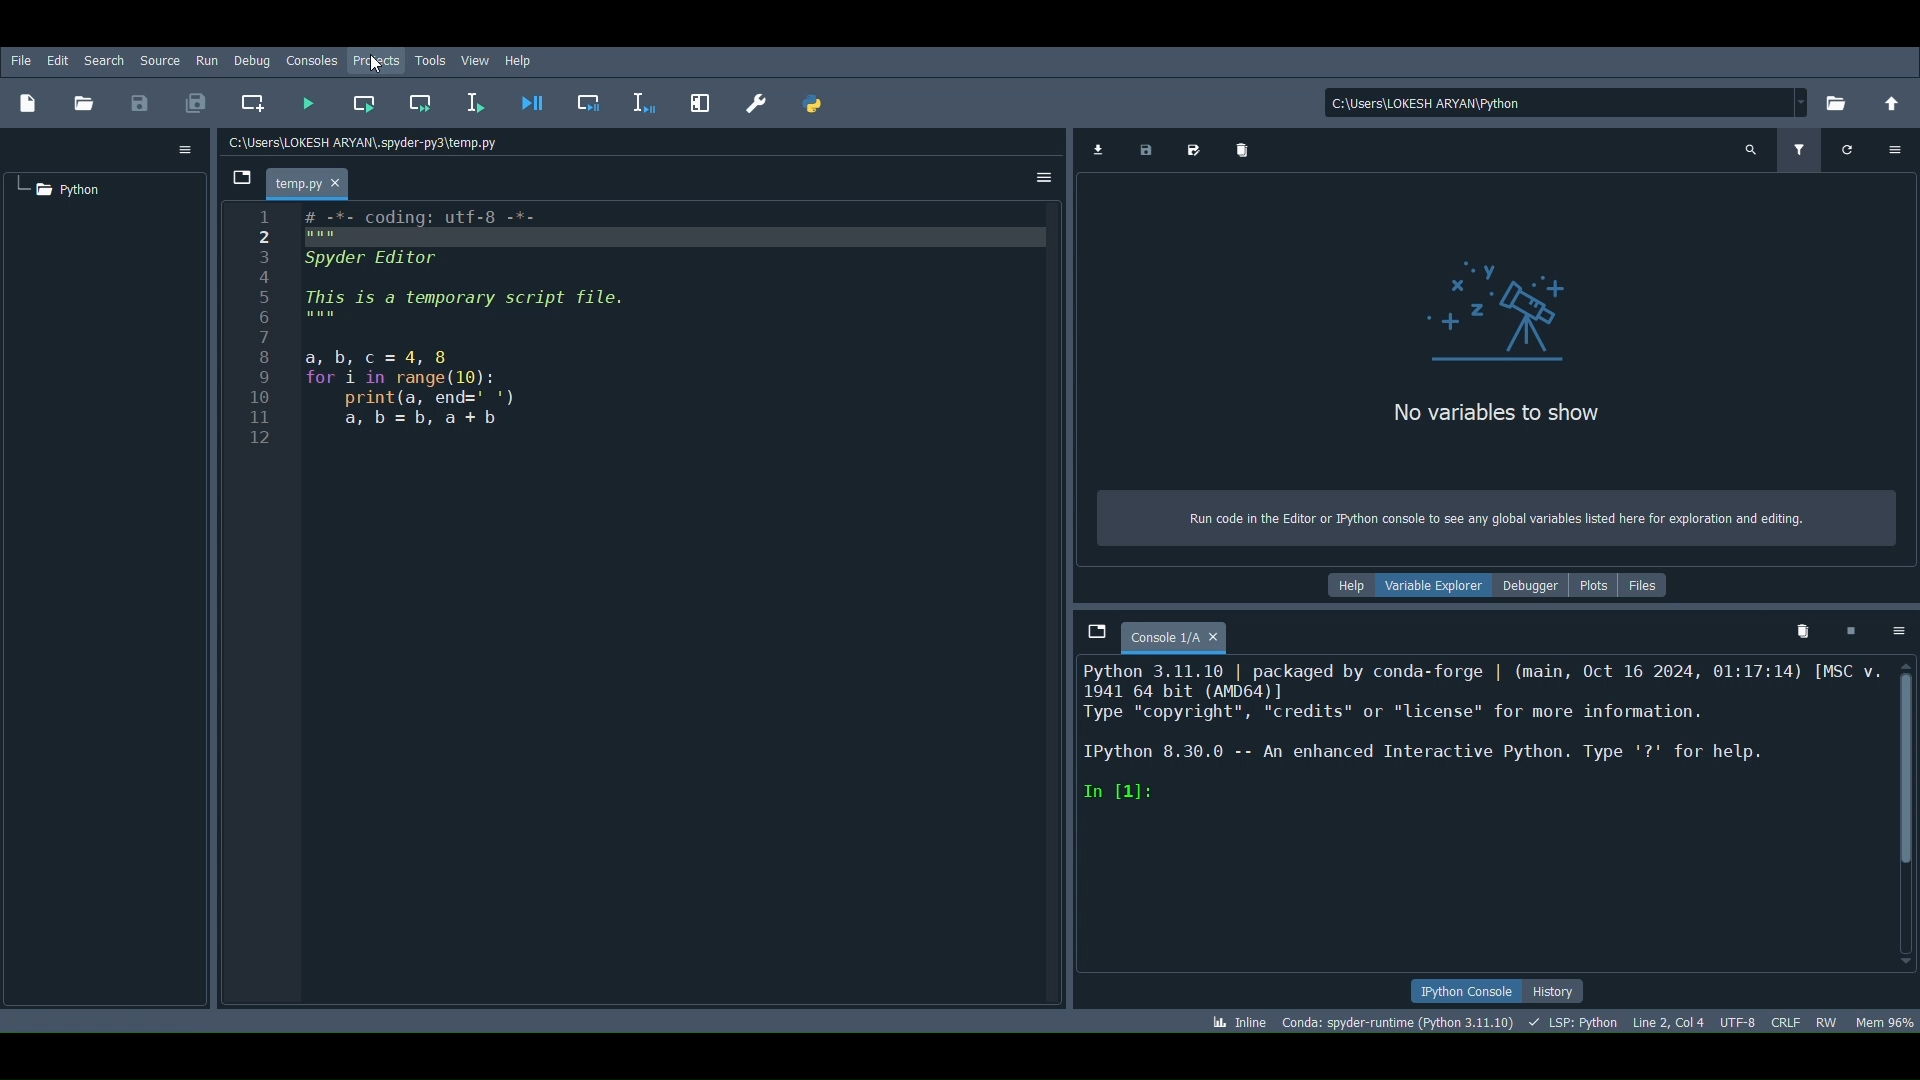  I want to click on Debug, so click(251, 61).